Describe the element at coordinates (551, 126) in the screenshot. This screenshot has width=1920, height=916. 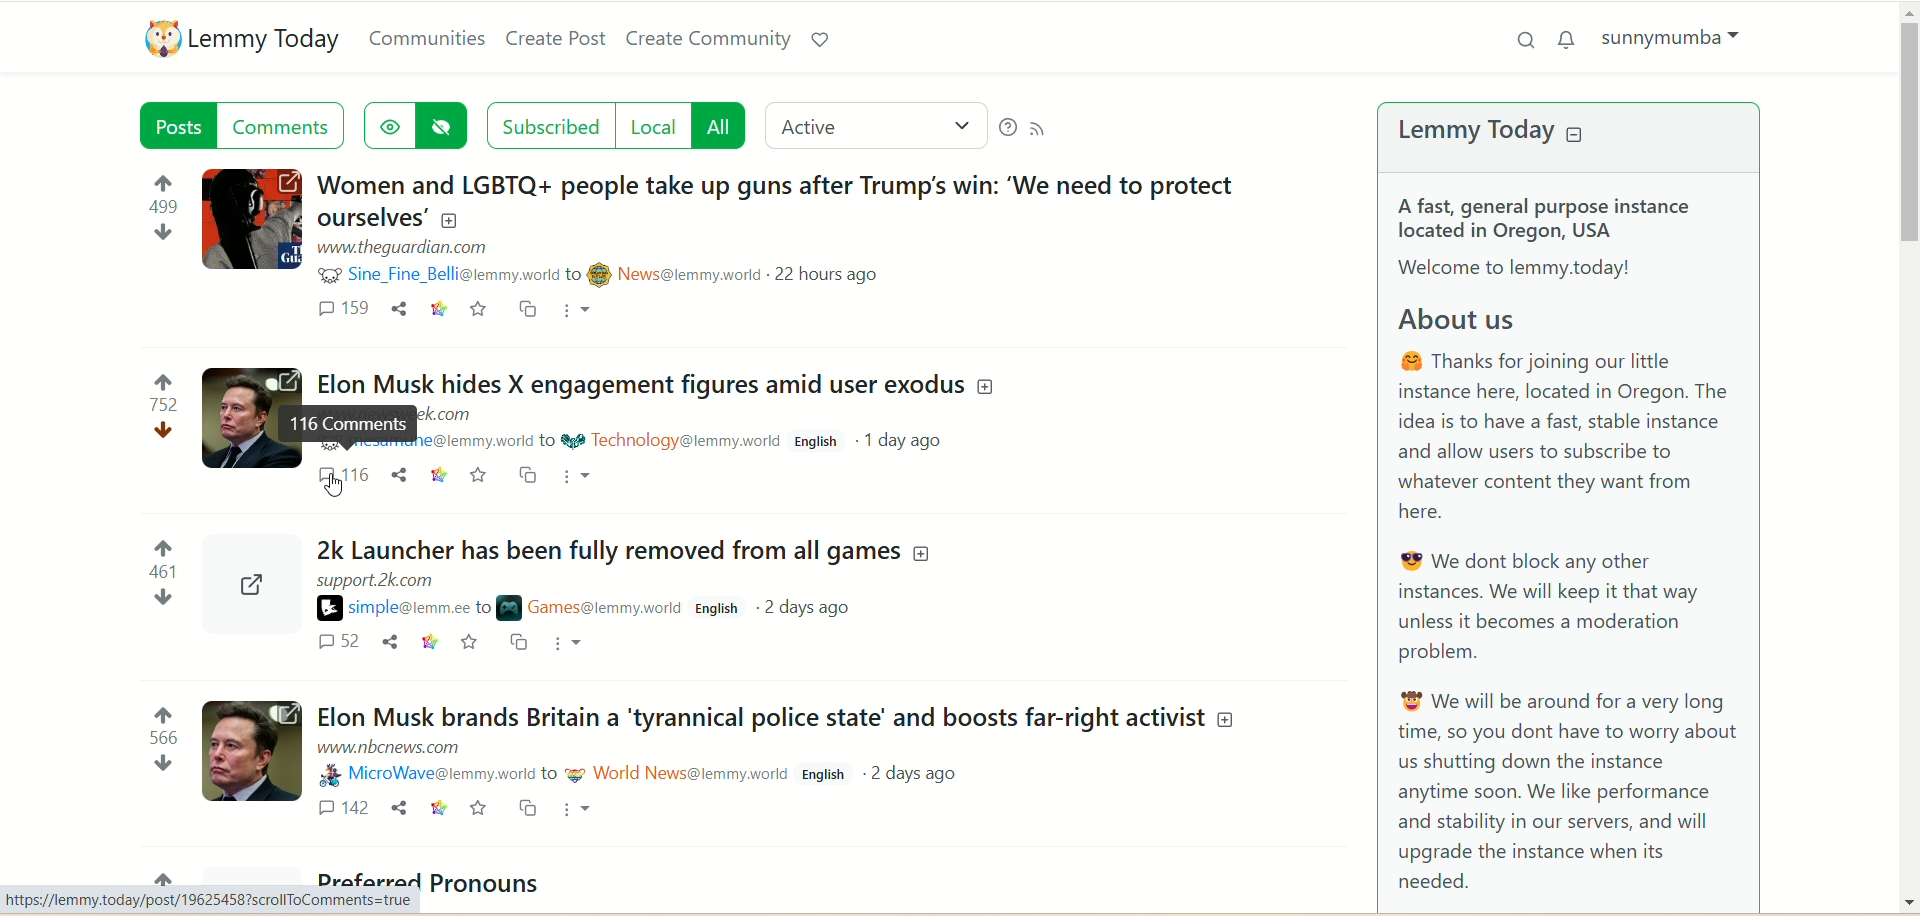
I see `subscribed` at that location.